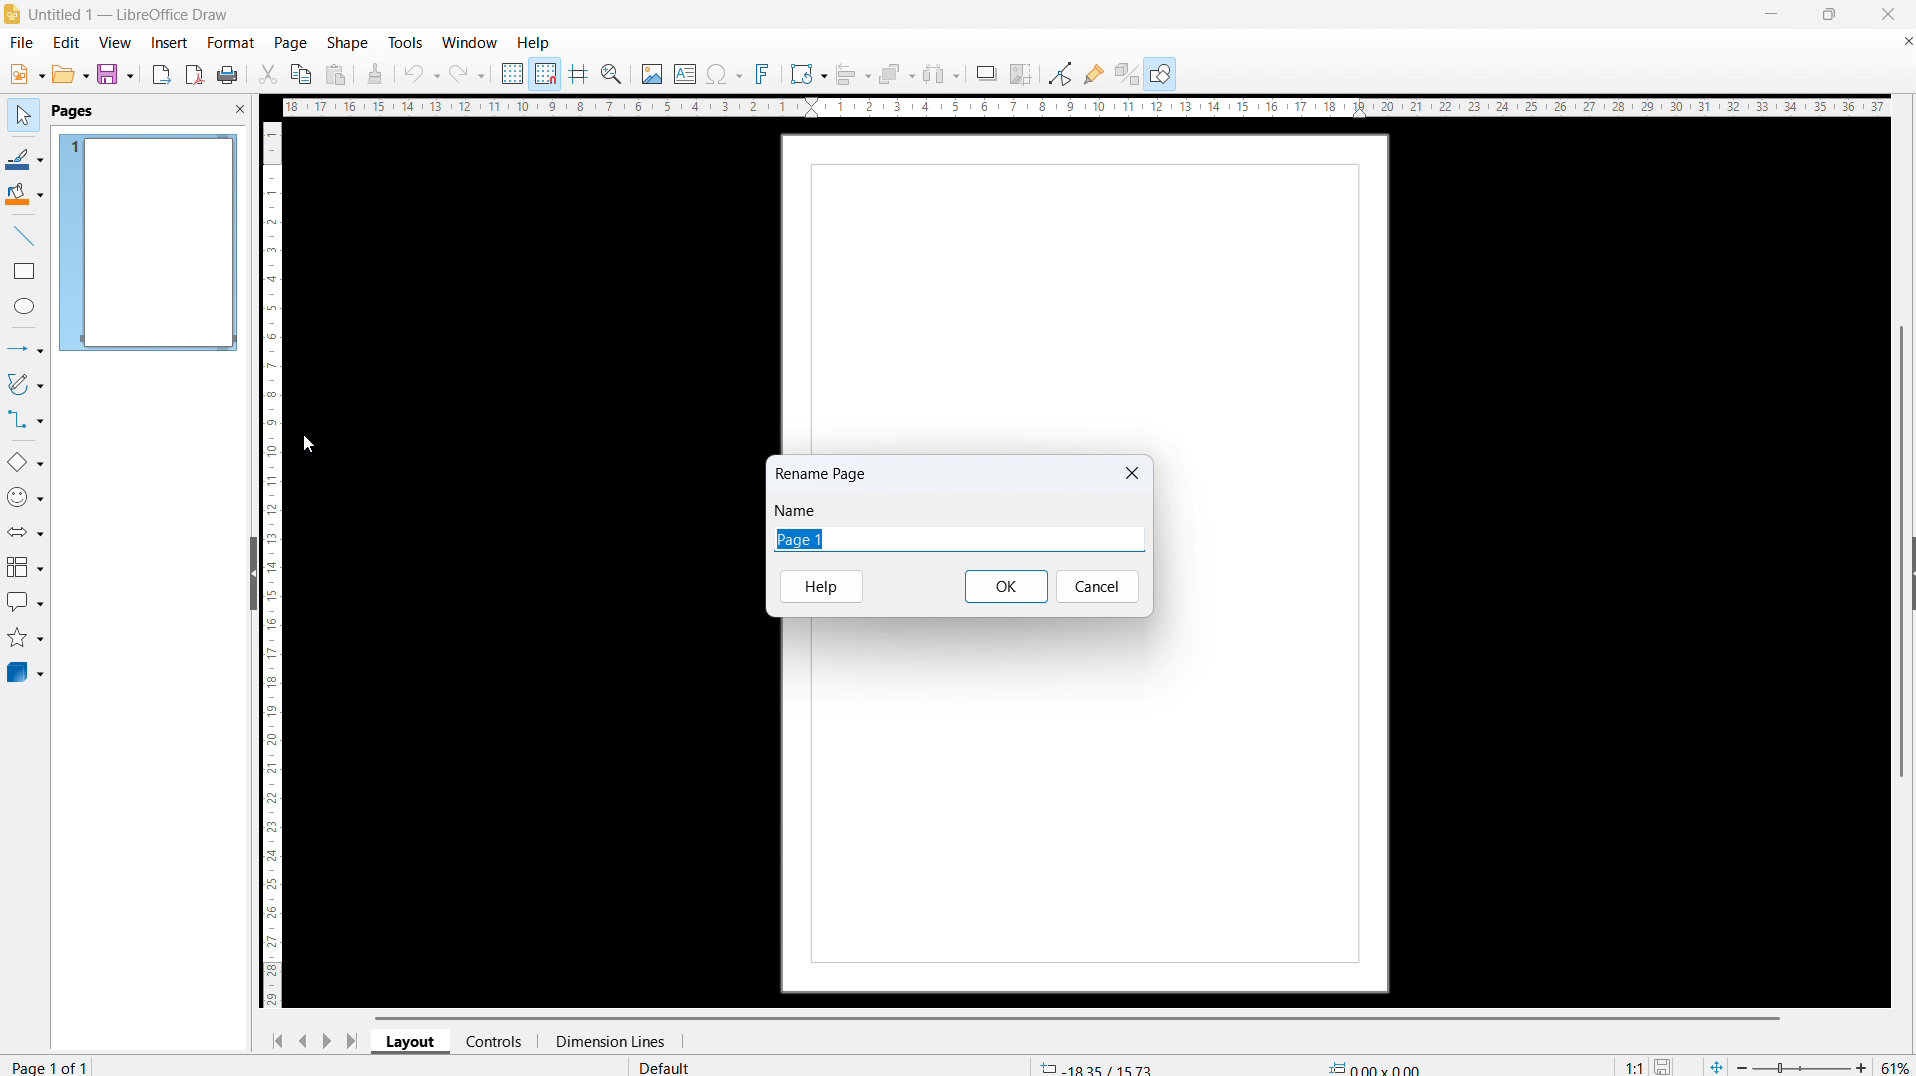  What do you see at coordinates (26, 306) in the screenshot?
I see `ellipse` at bounding box center [26, 306].